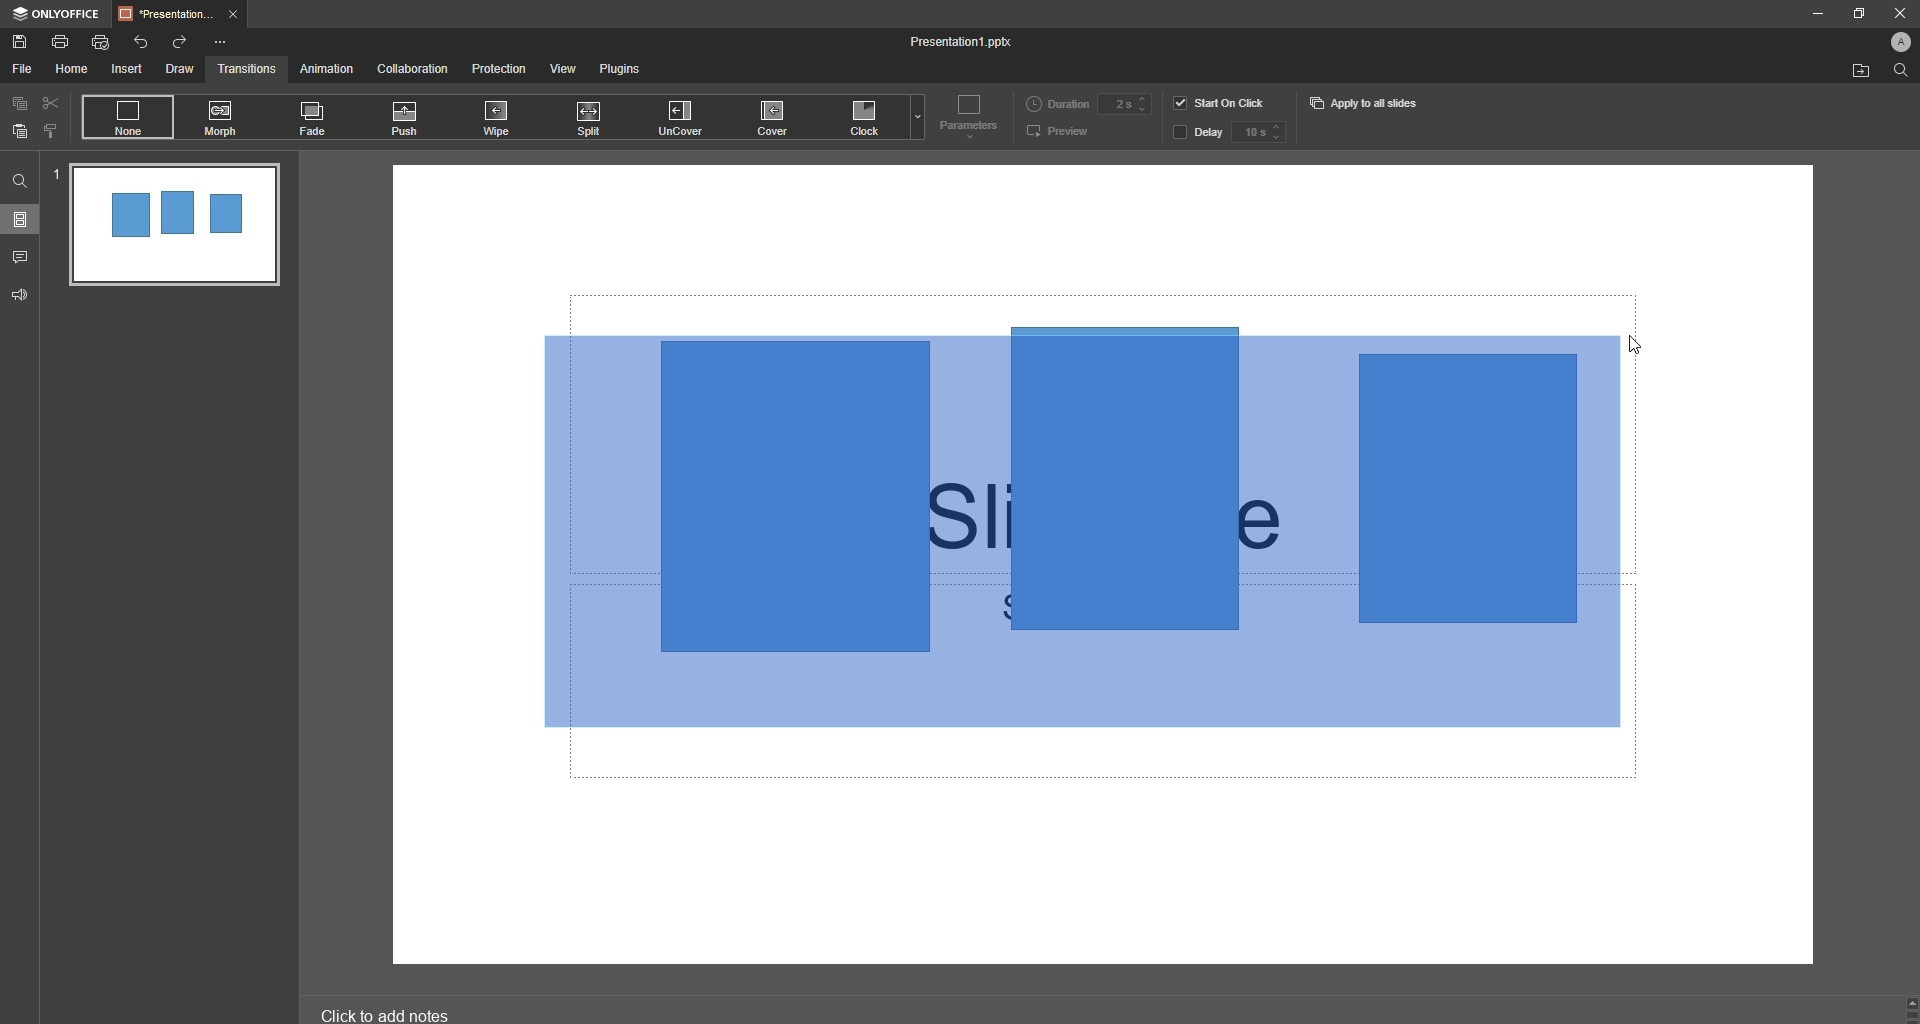 The height and width of the screenshot is (1024, 1920). I want to click on duration input, so click(1124, 105).